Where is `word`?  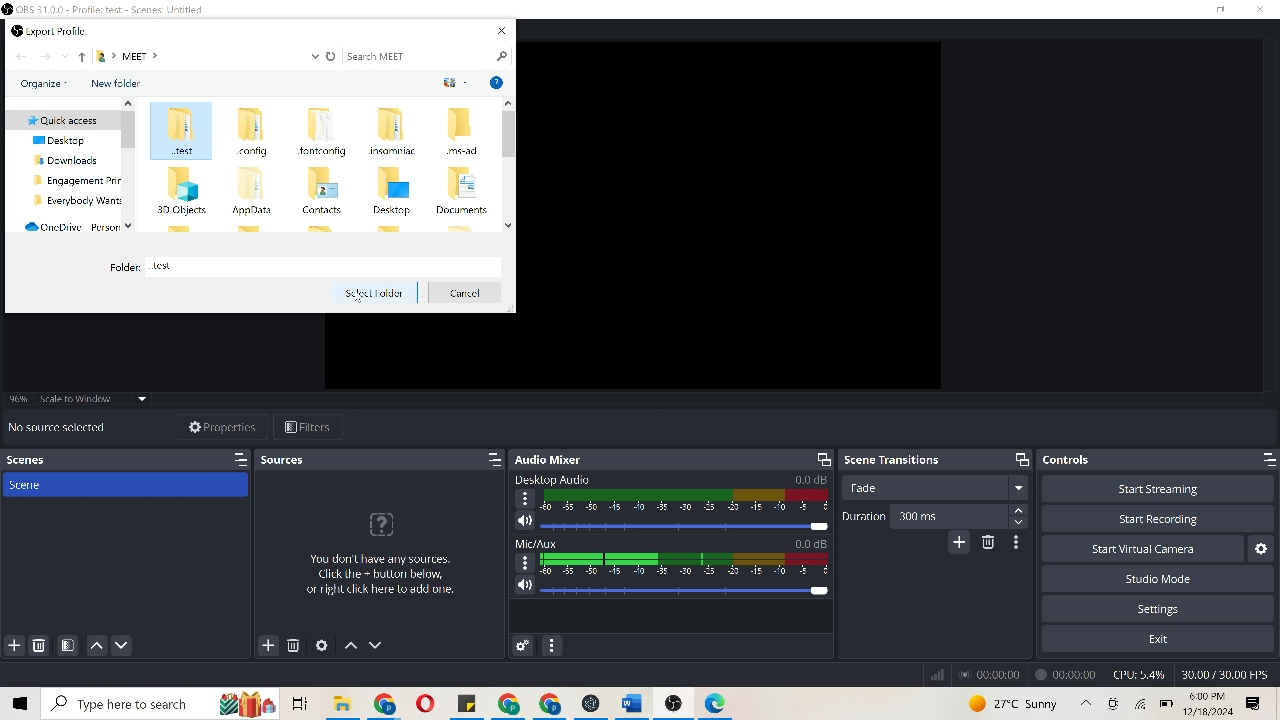
word is located at coordinates (641, 701).